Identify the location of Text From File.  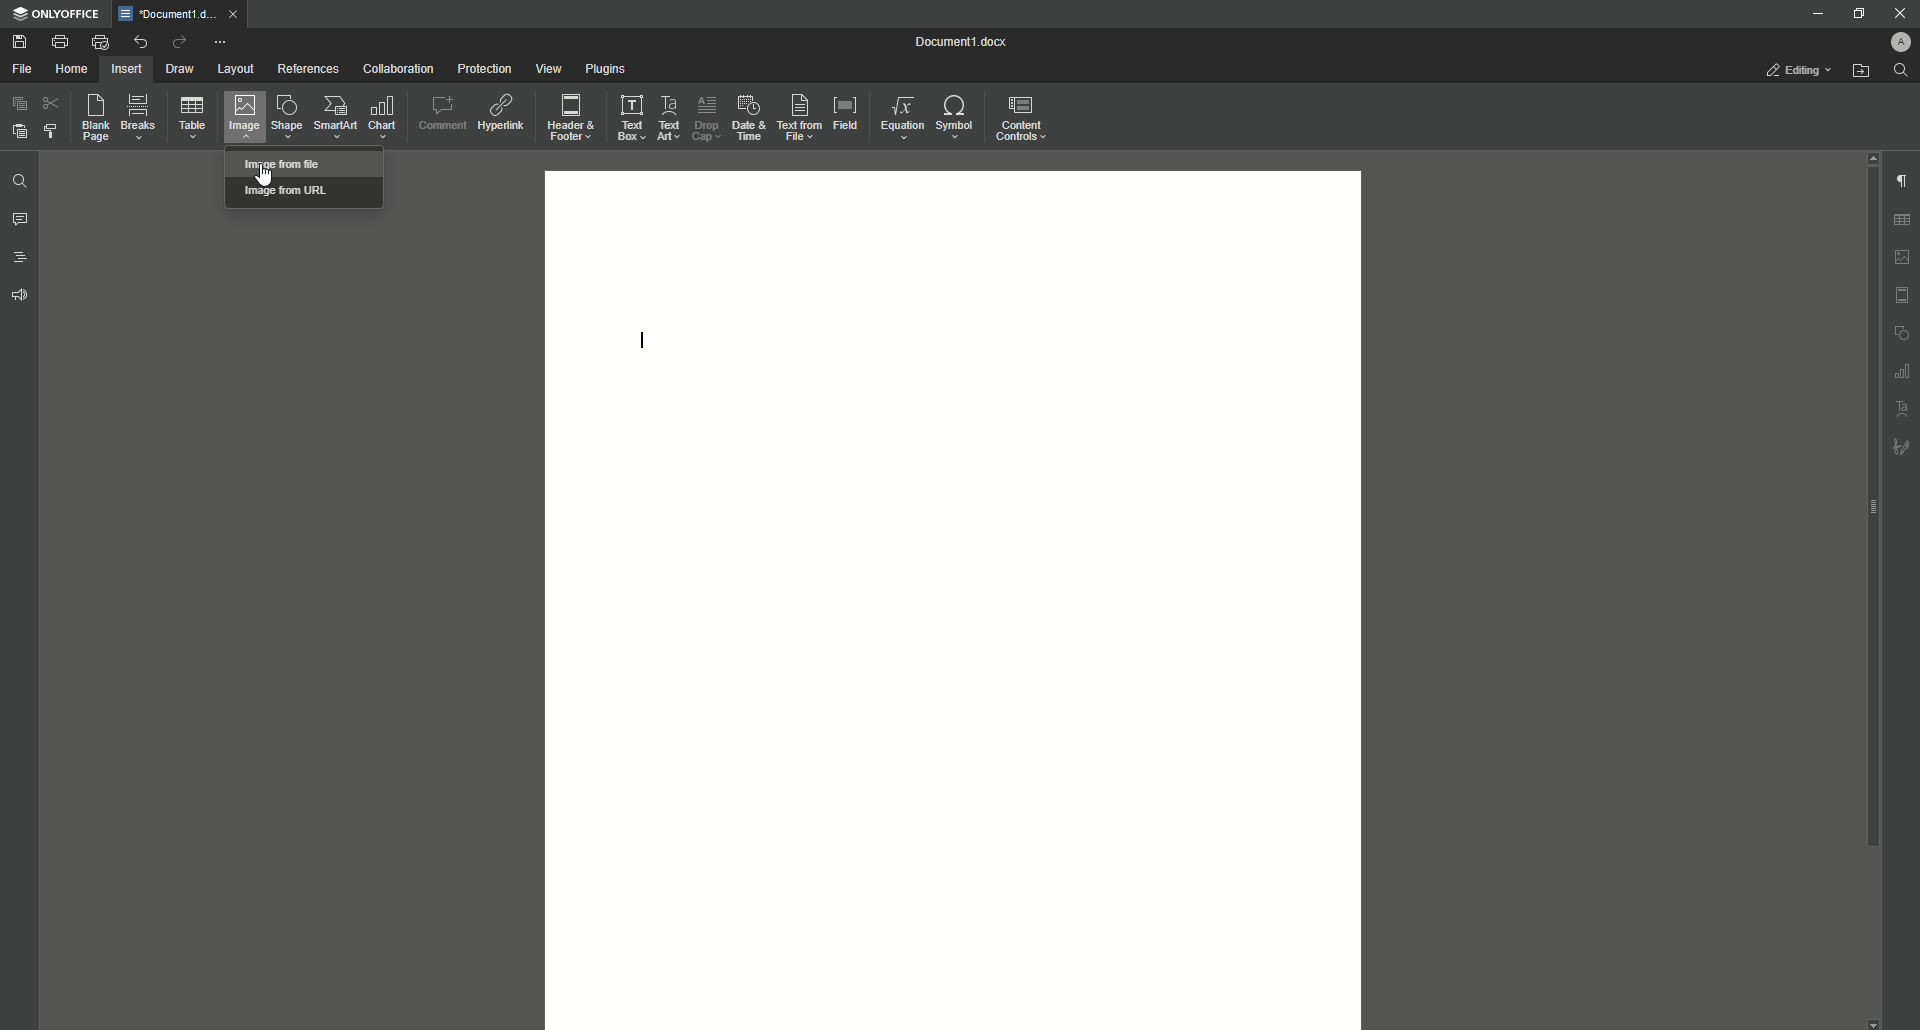
(798, 117).